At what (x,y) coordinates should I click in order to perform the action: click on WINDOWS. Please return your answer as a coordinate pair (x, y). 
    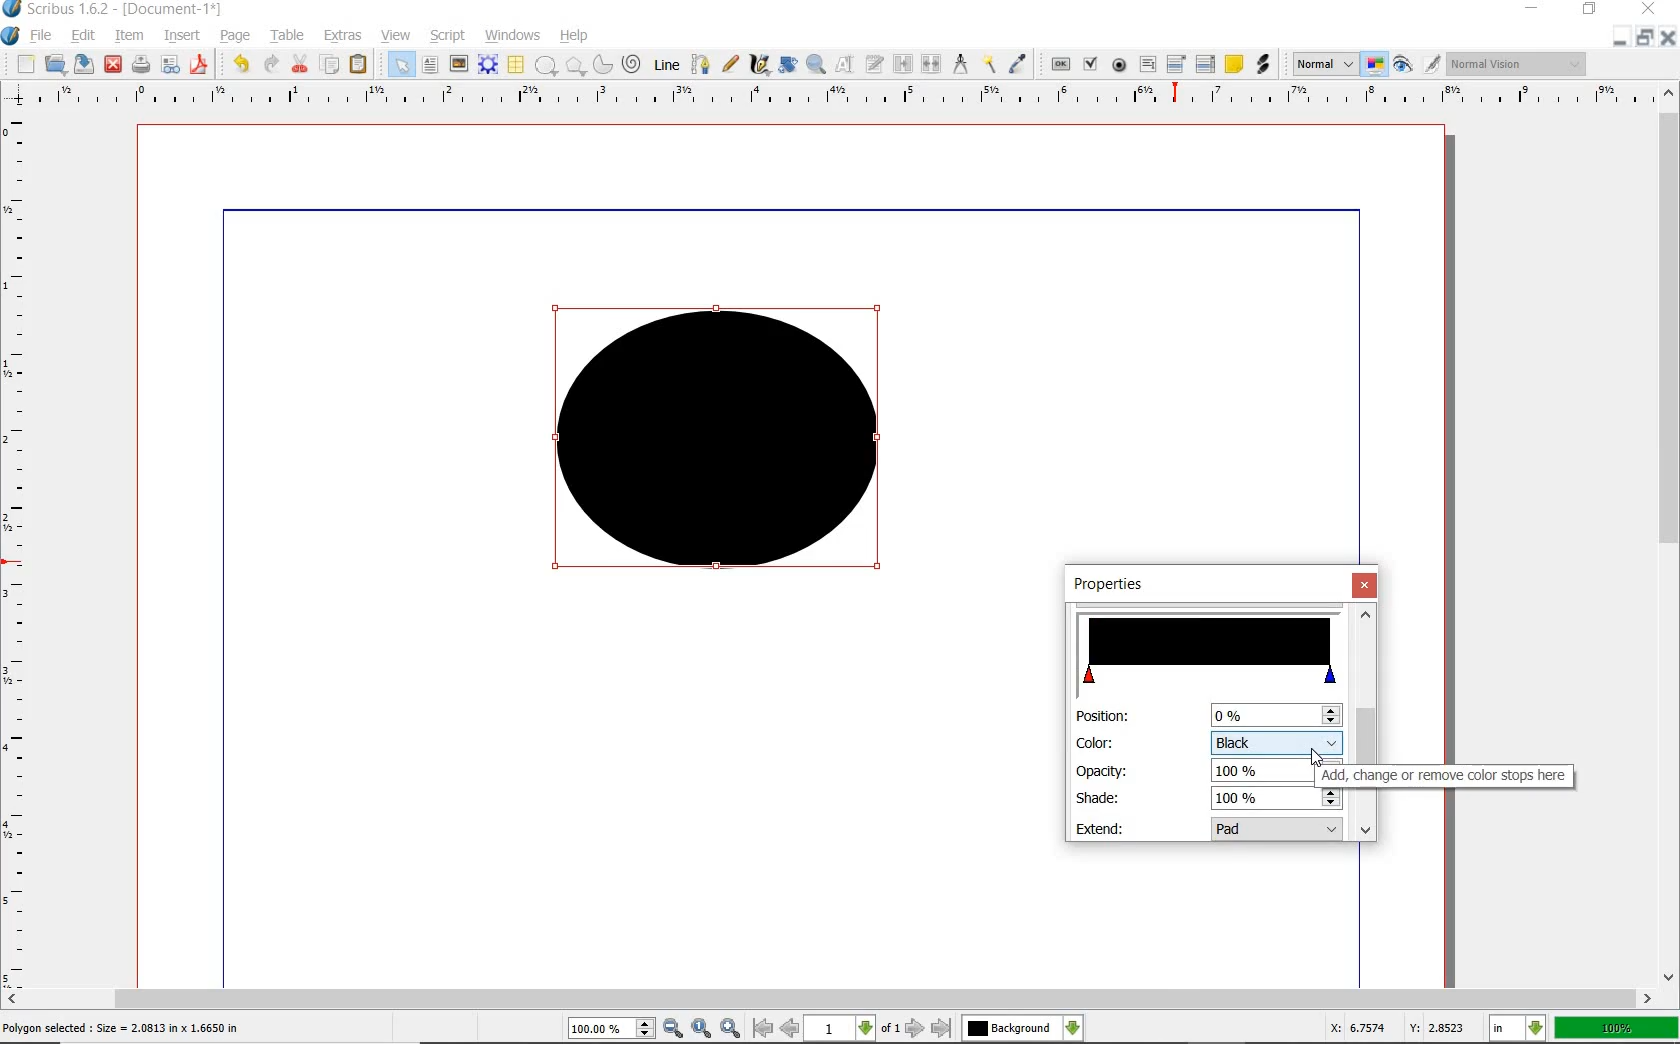
    Looking at the image, I should click on (513, 36).